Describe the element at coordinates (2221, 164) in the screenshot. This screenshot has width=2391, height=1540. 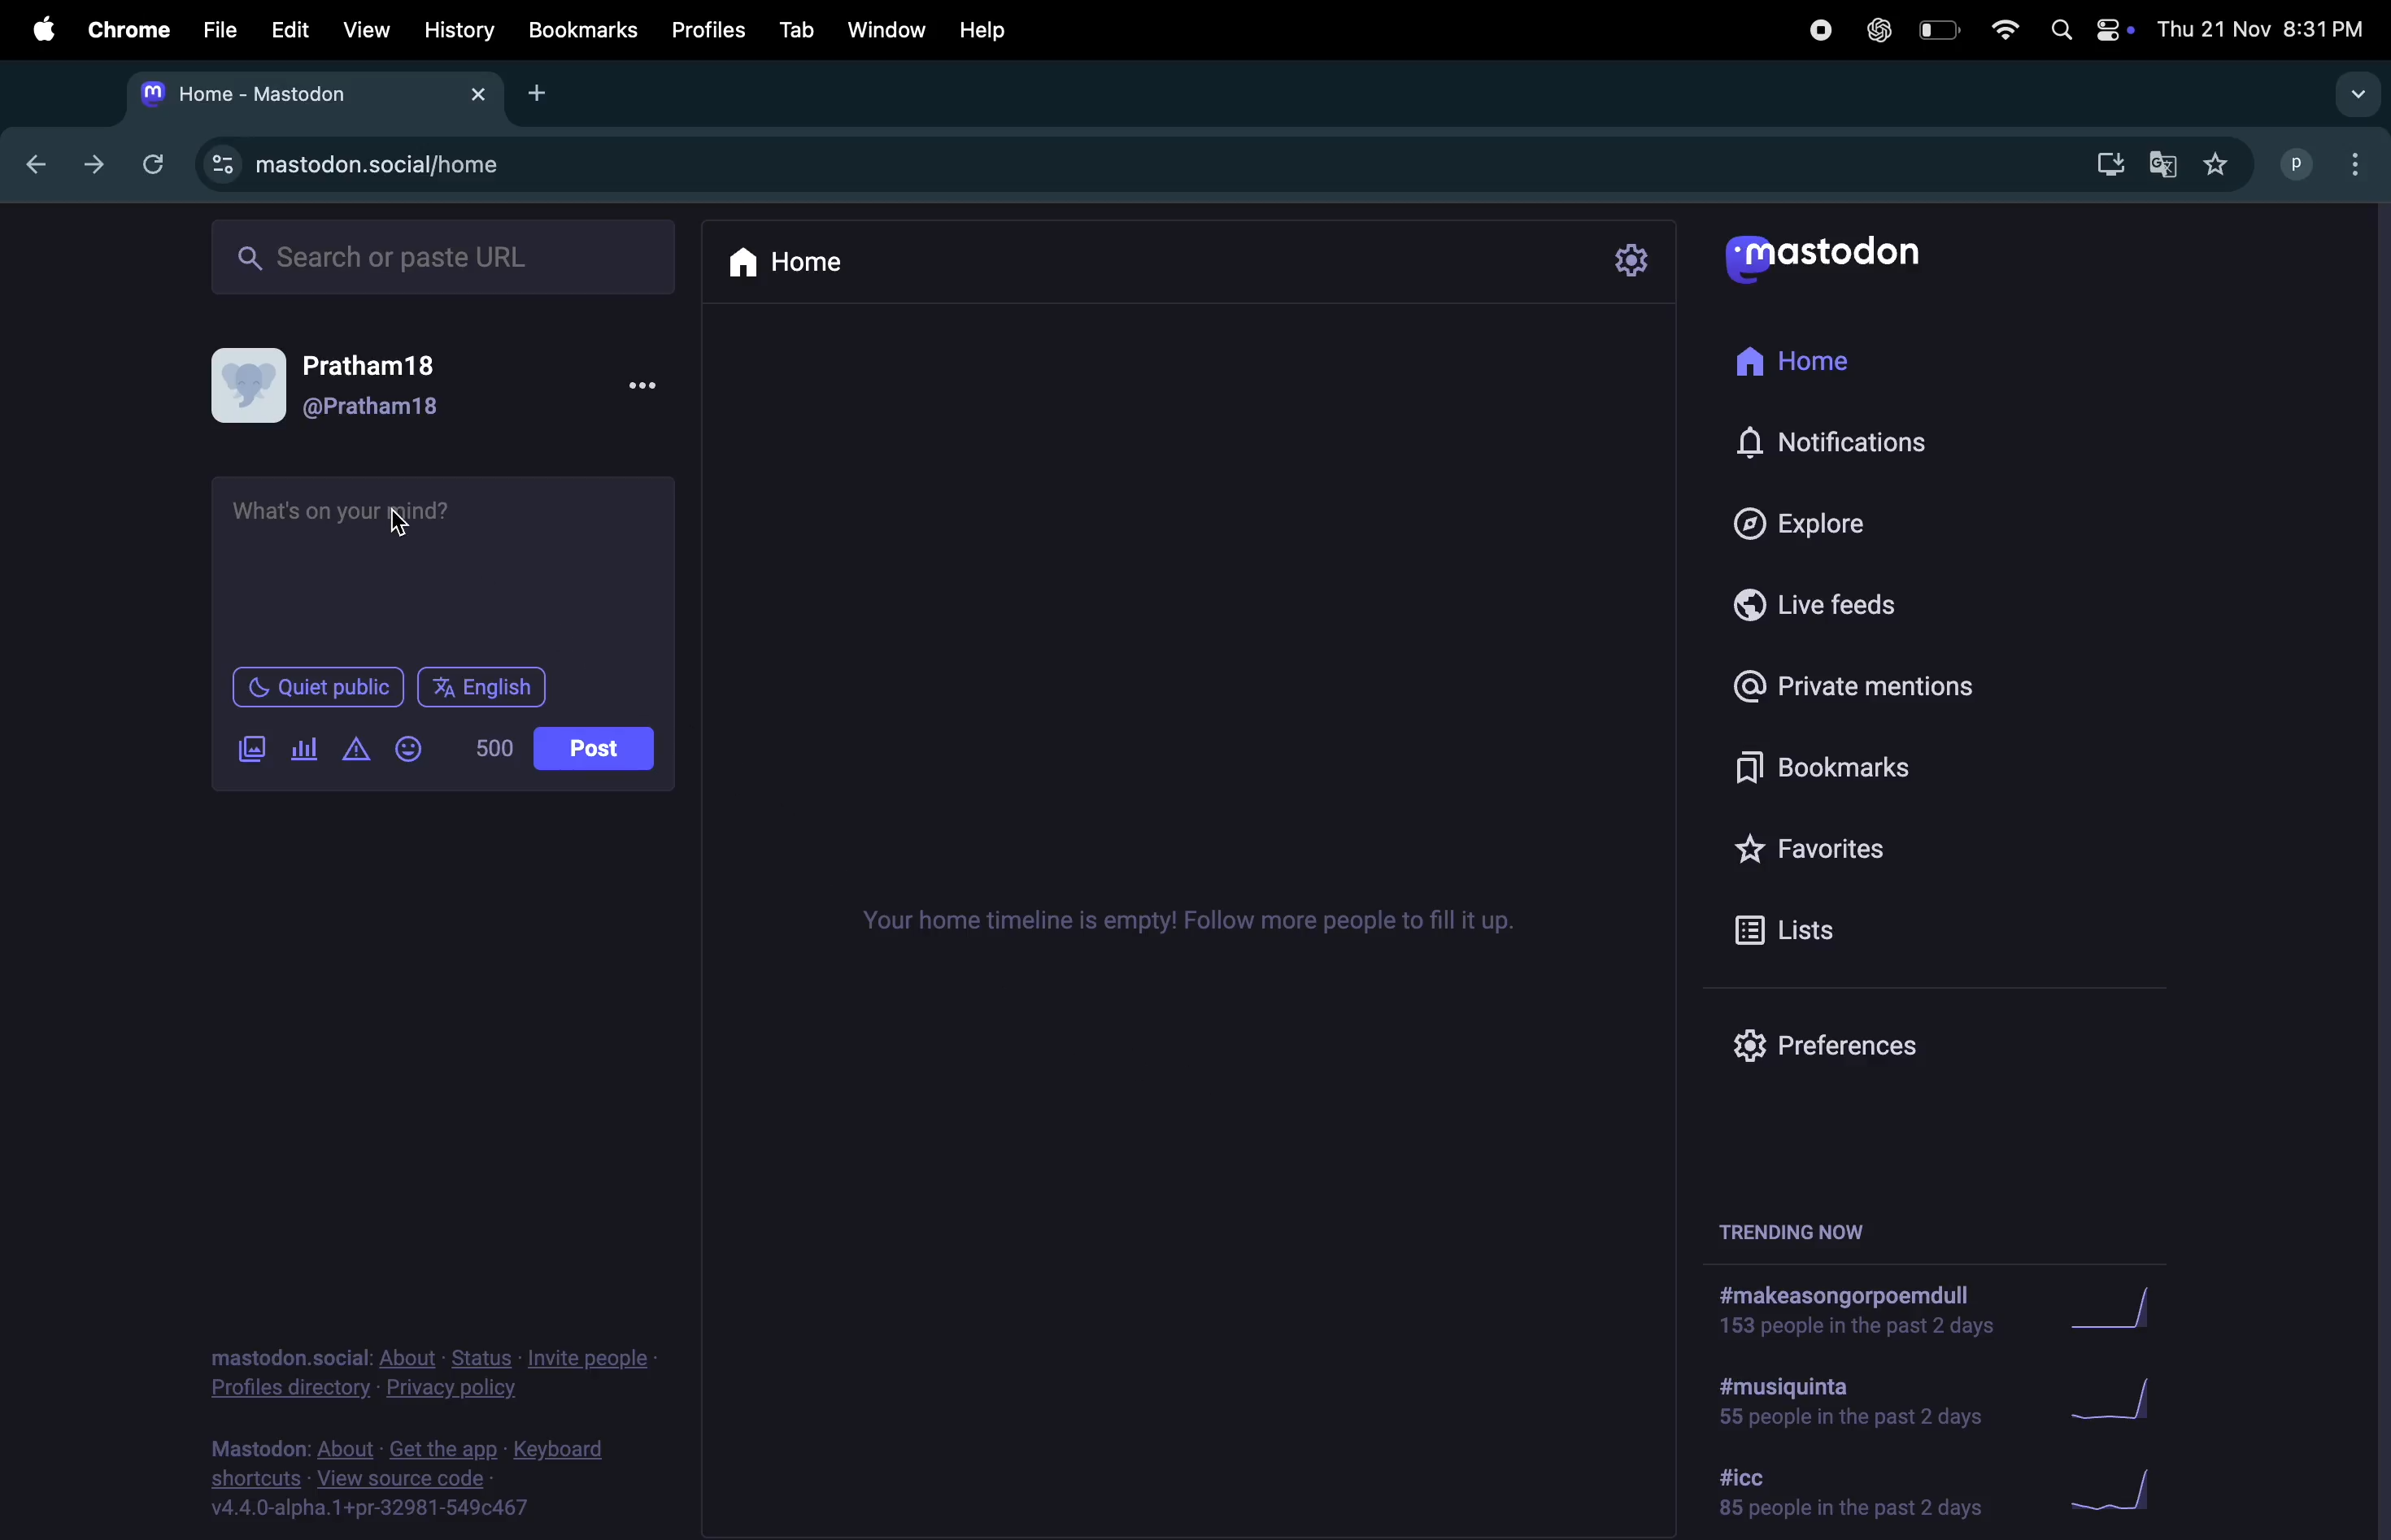
I see `favourites` at that location.